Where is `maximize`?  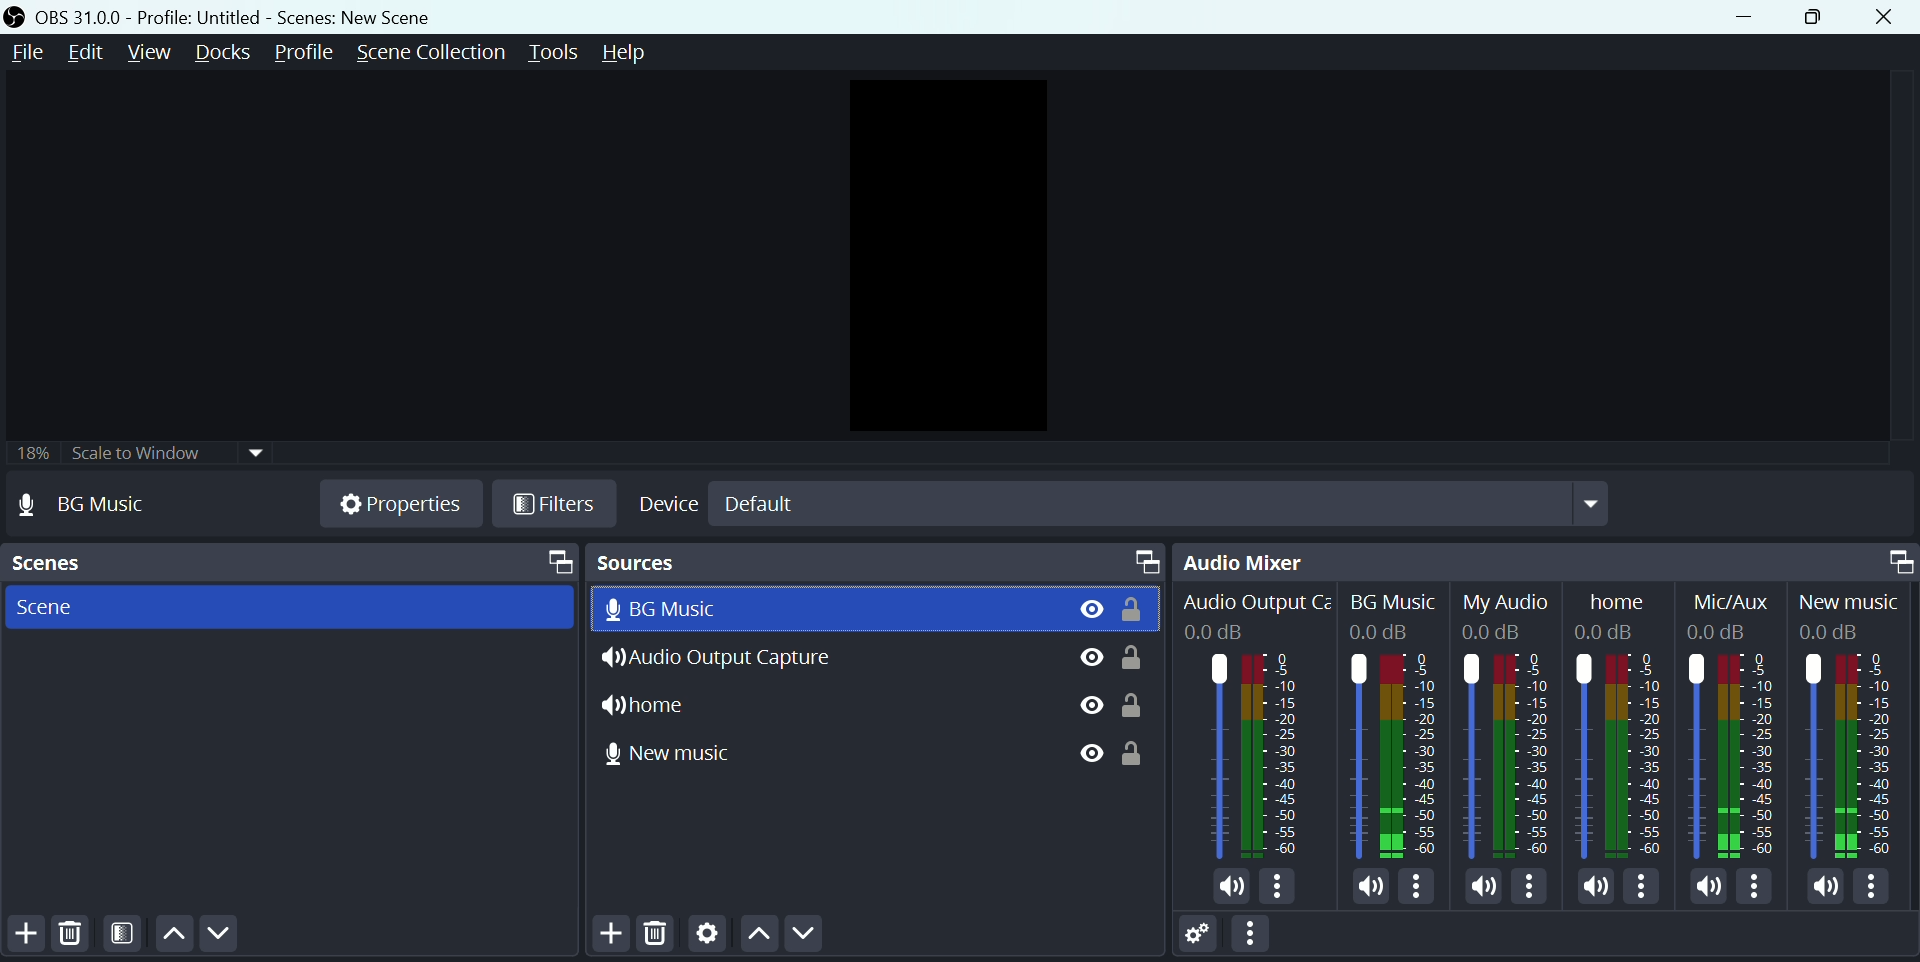 maximize is located at coordinates (1890, 561).